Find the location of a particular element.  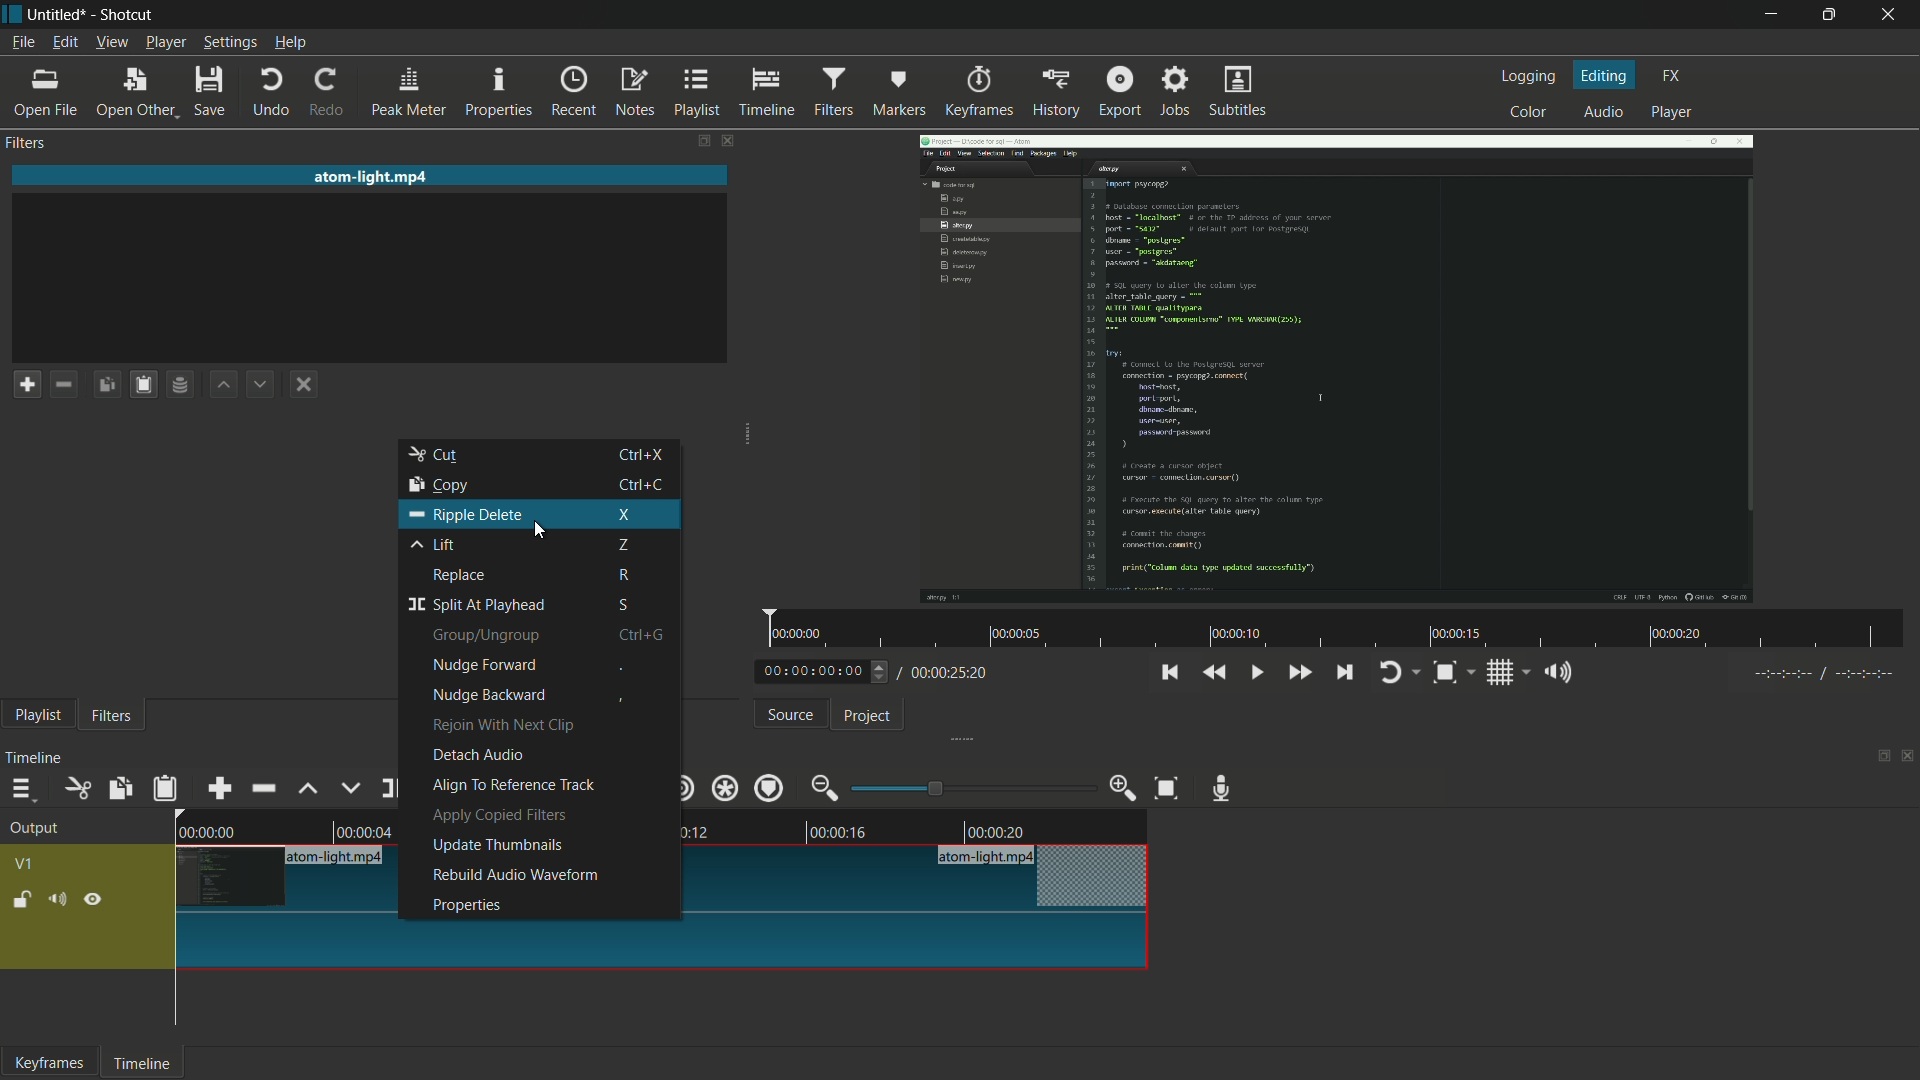

player menu is located at coordinates (165, 42).